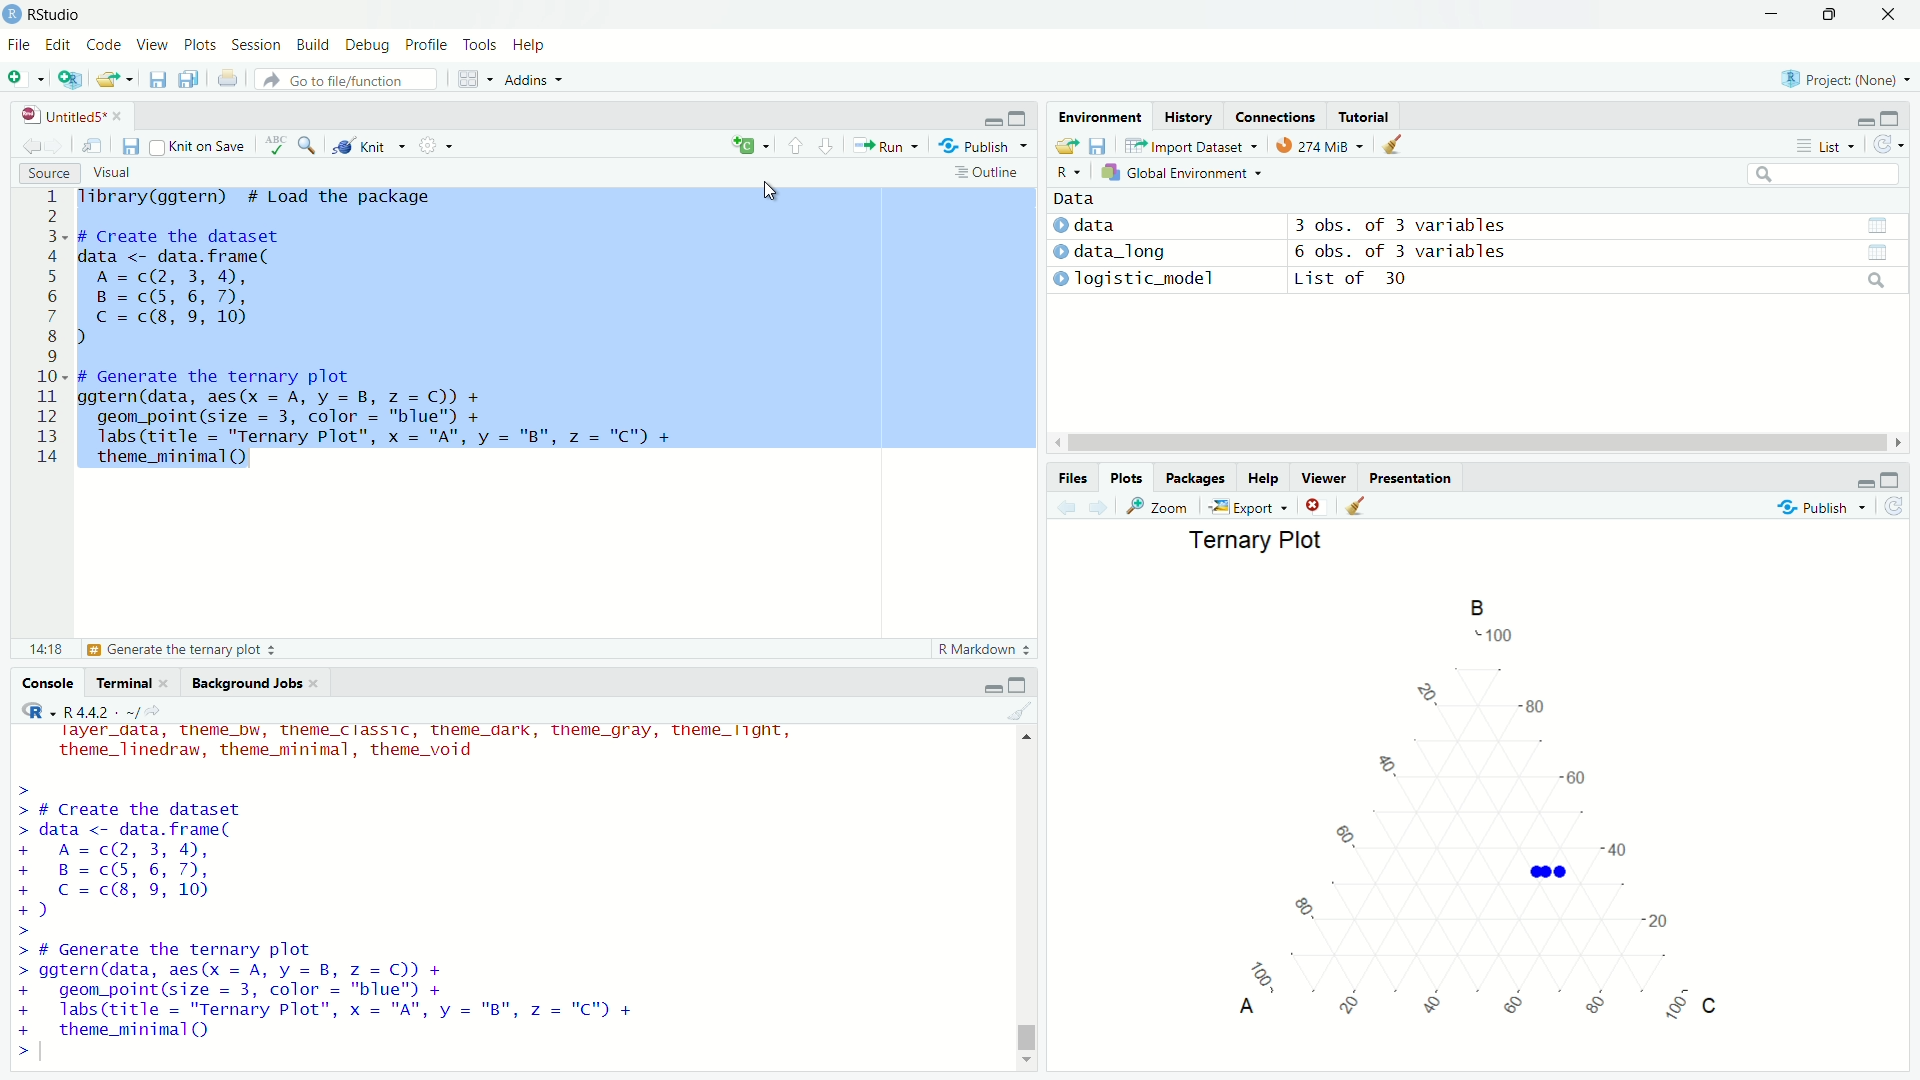 Image resolution: width=1920 pixels, height=1080 pixels. I want to click on search, so click(311, 145).